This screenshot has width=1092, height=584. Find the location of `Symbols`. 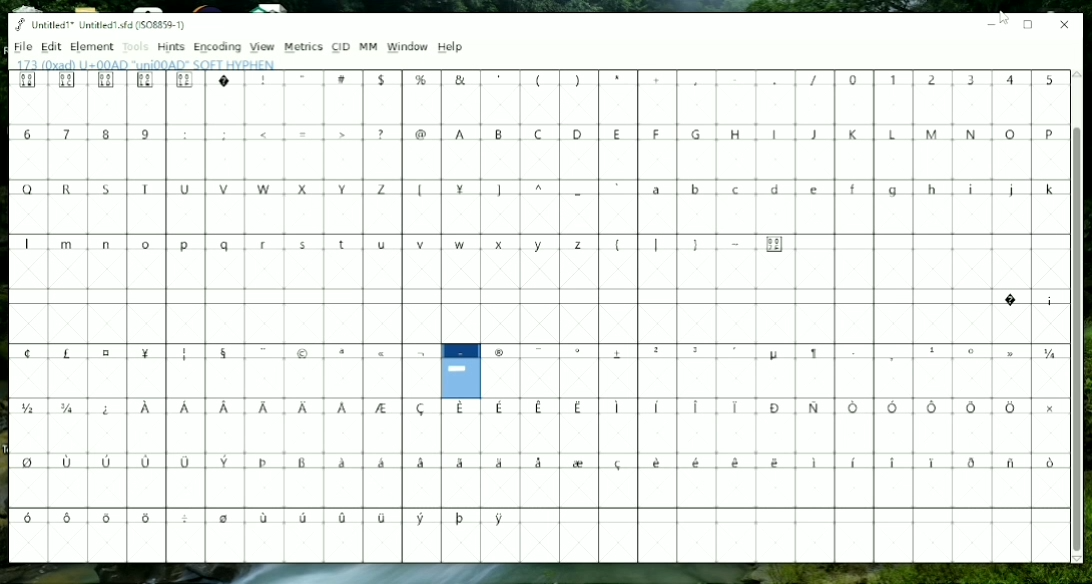

Symbols is located at coordinates (421, 80).